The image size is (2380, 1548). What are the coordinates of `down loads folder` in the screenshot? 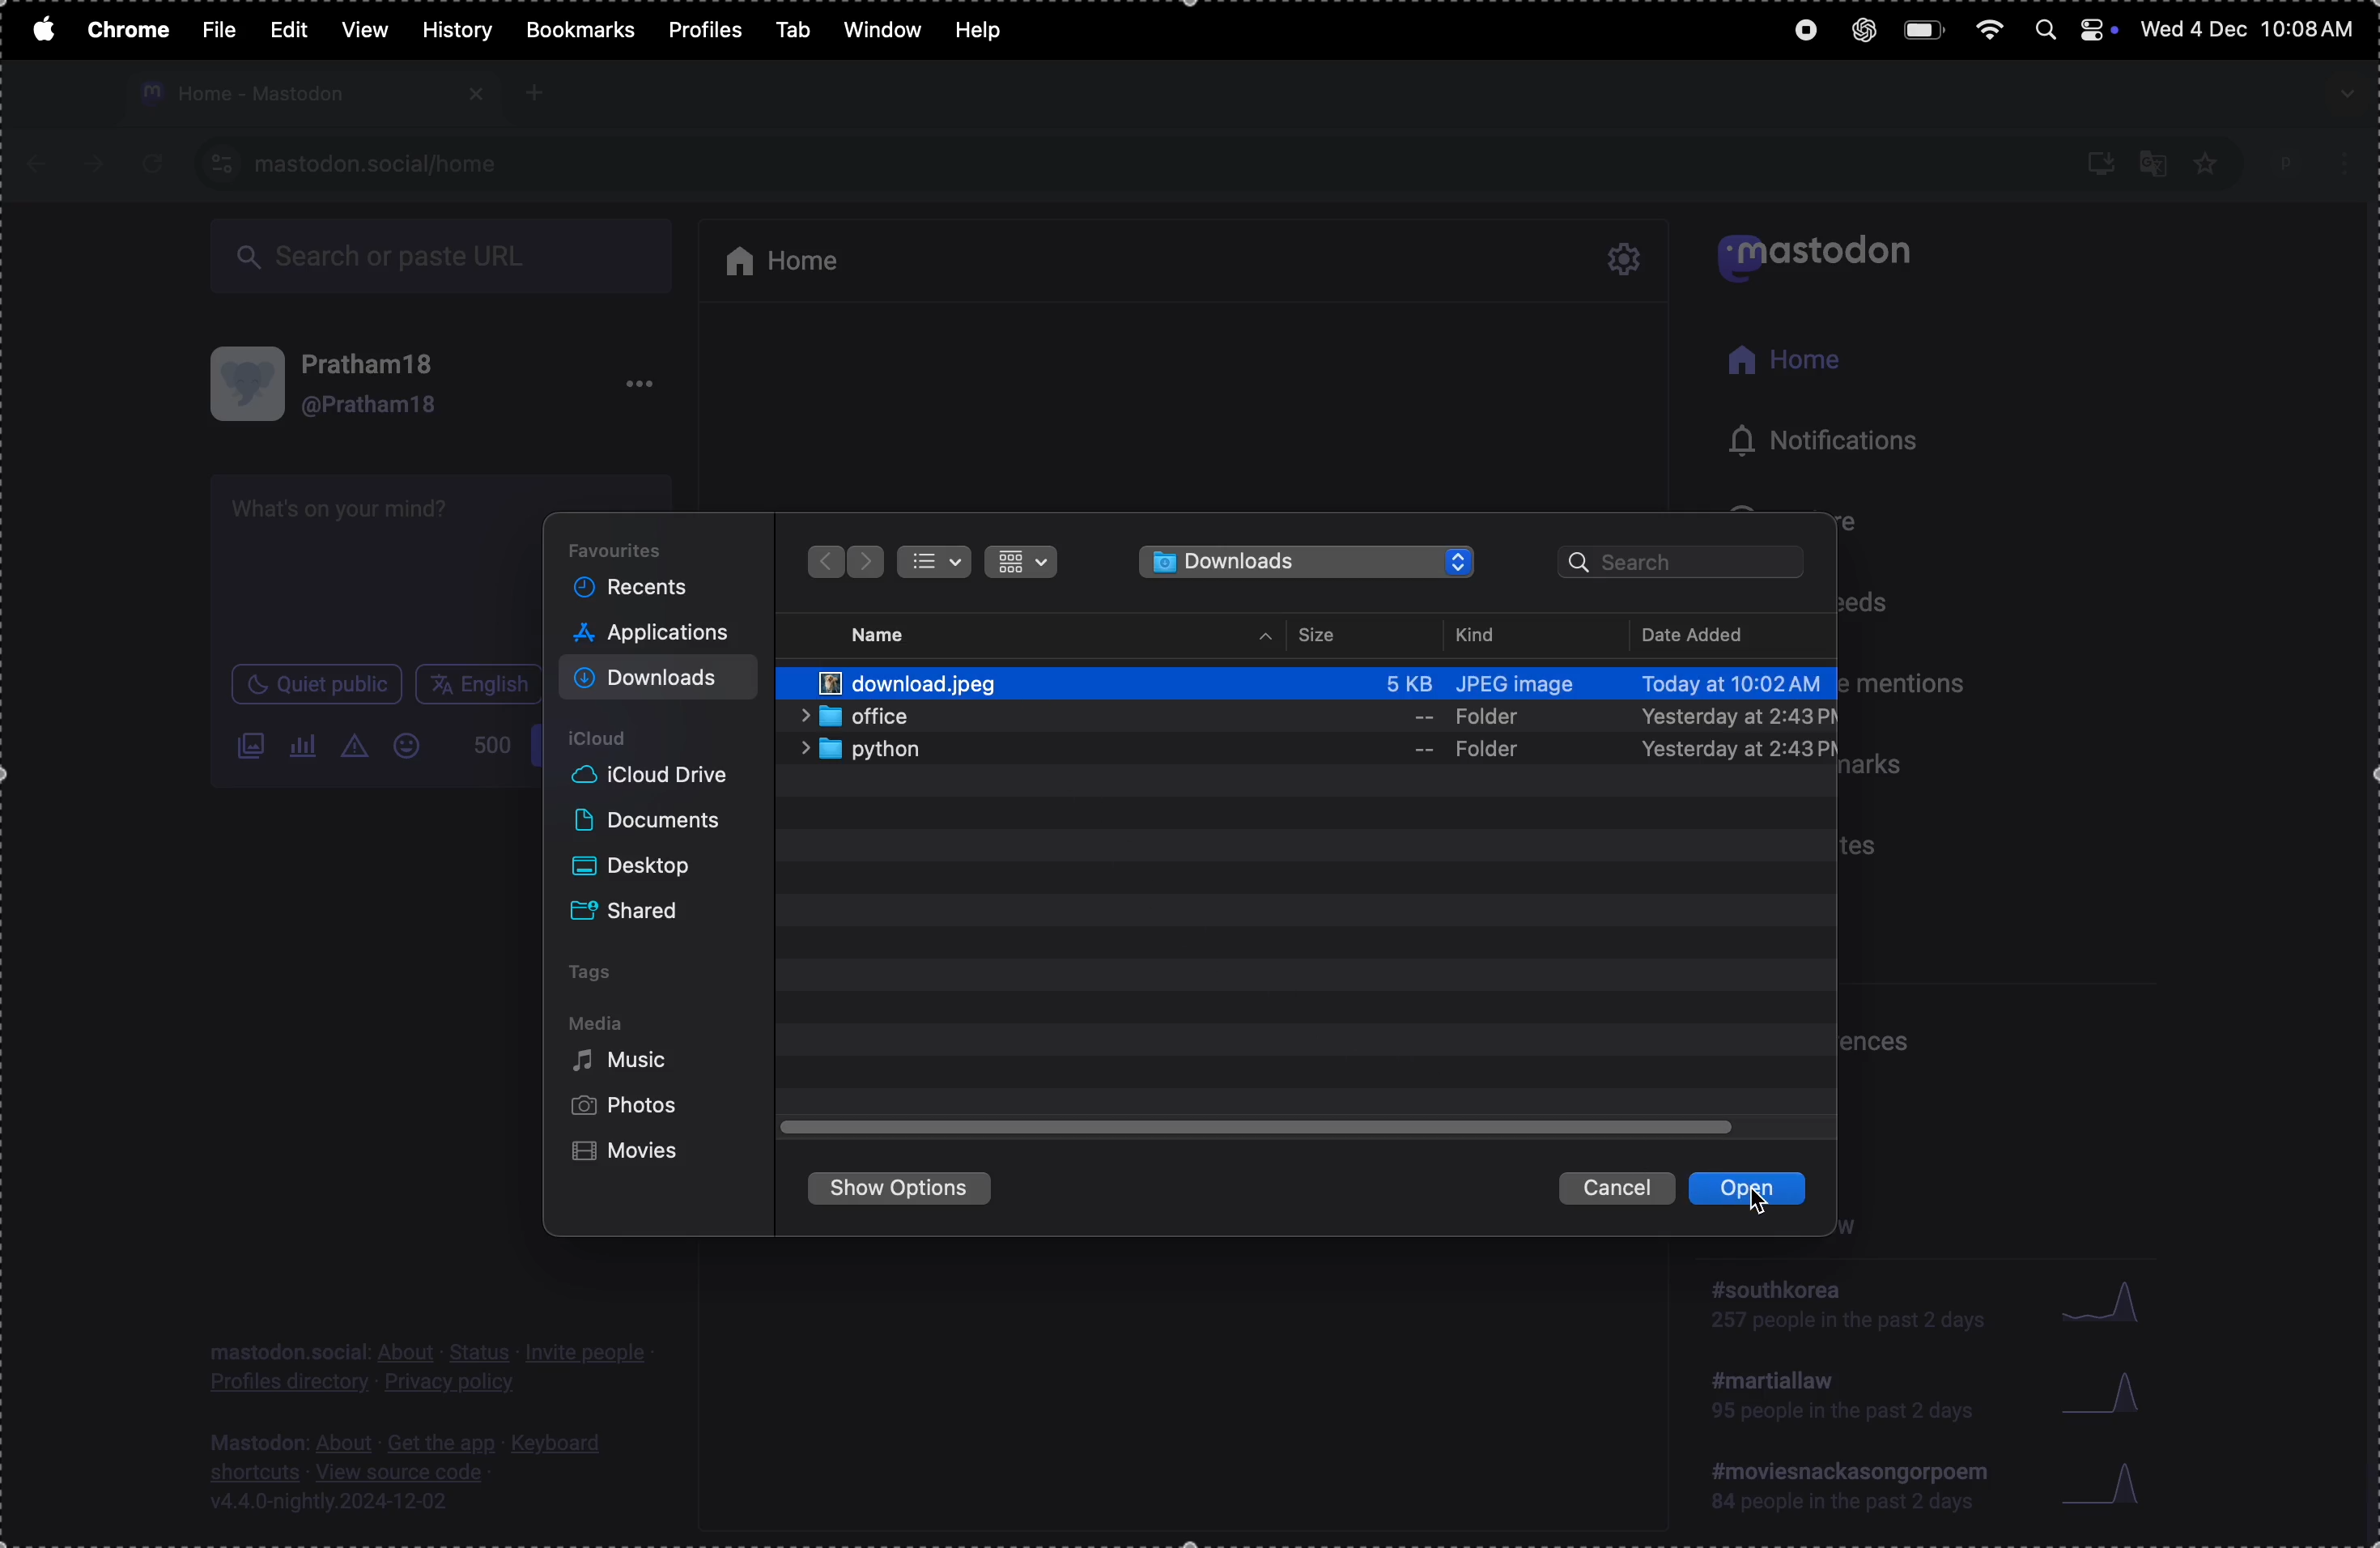 It's located at (1310, 562).